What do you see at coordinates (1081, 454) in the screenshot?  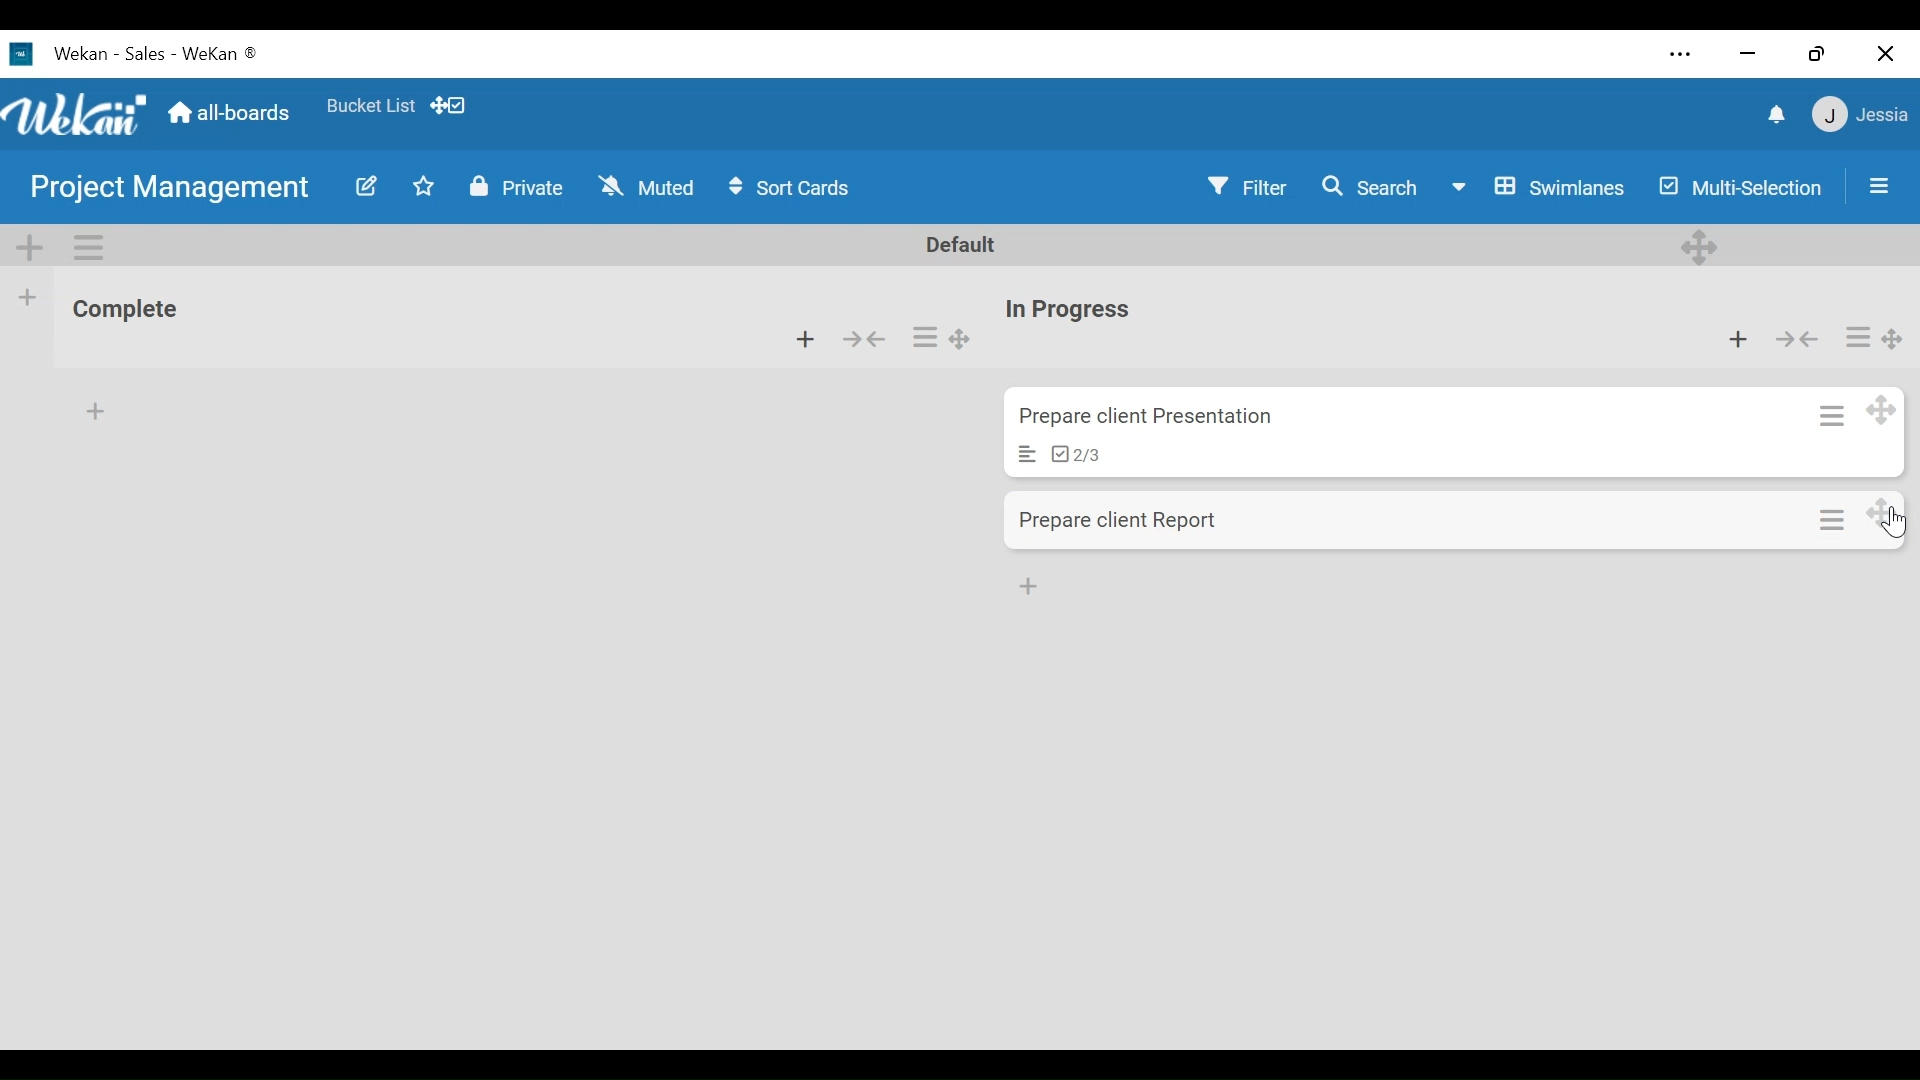 I see `Checklist` at bounding box center [1081, 454].